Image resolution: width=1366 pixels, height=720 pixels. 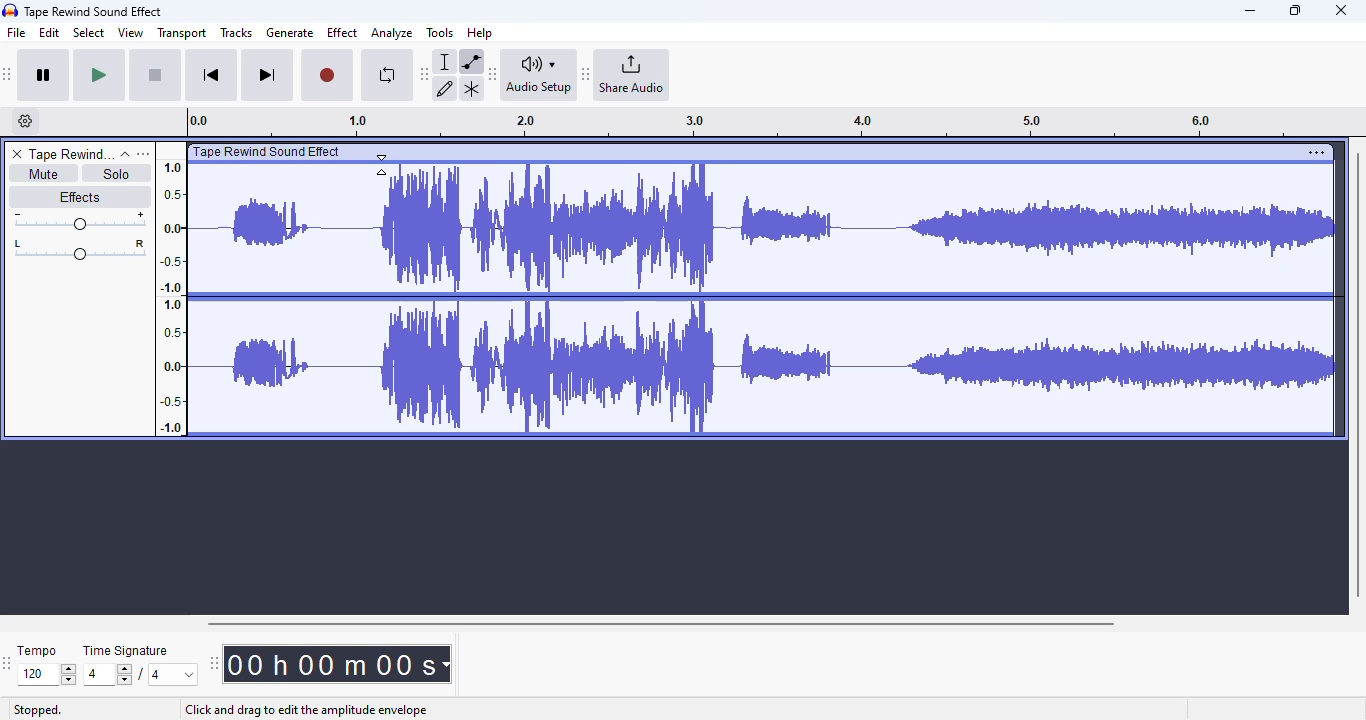 What do you see at coordinates (172, 296) in the screenshot?
I see `Scale to measure sound intensity` at bounding box center [172, 296].